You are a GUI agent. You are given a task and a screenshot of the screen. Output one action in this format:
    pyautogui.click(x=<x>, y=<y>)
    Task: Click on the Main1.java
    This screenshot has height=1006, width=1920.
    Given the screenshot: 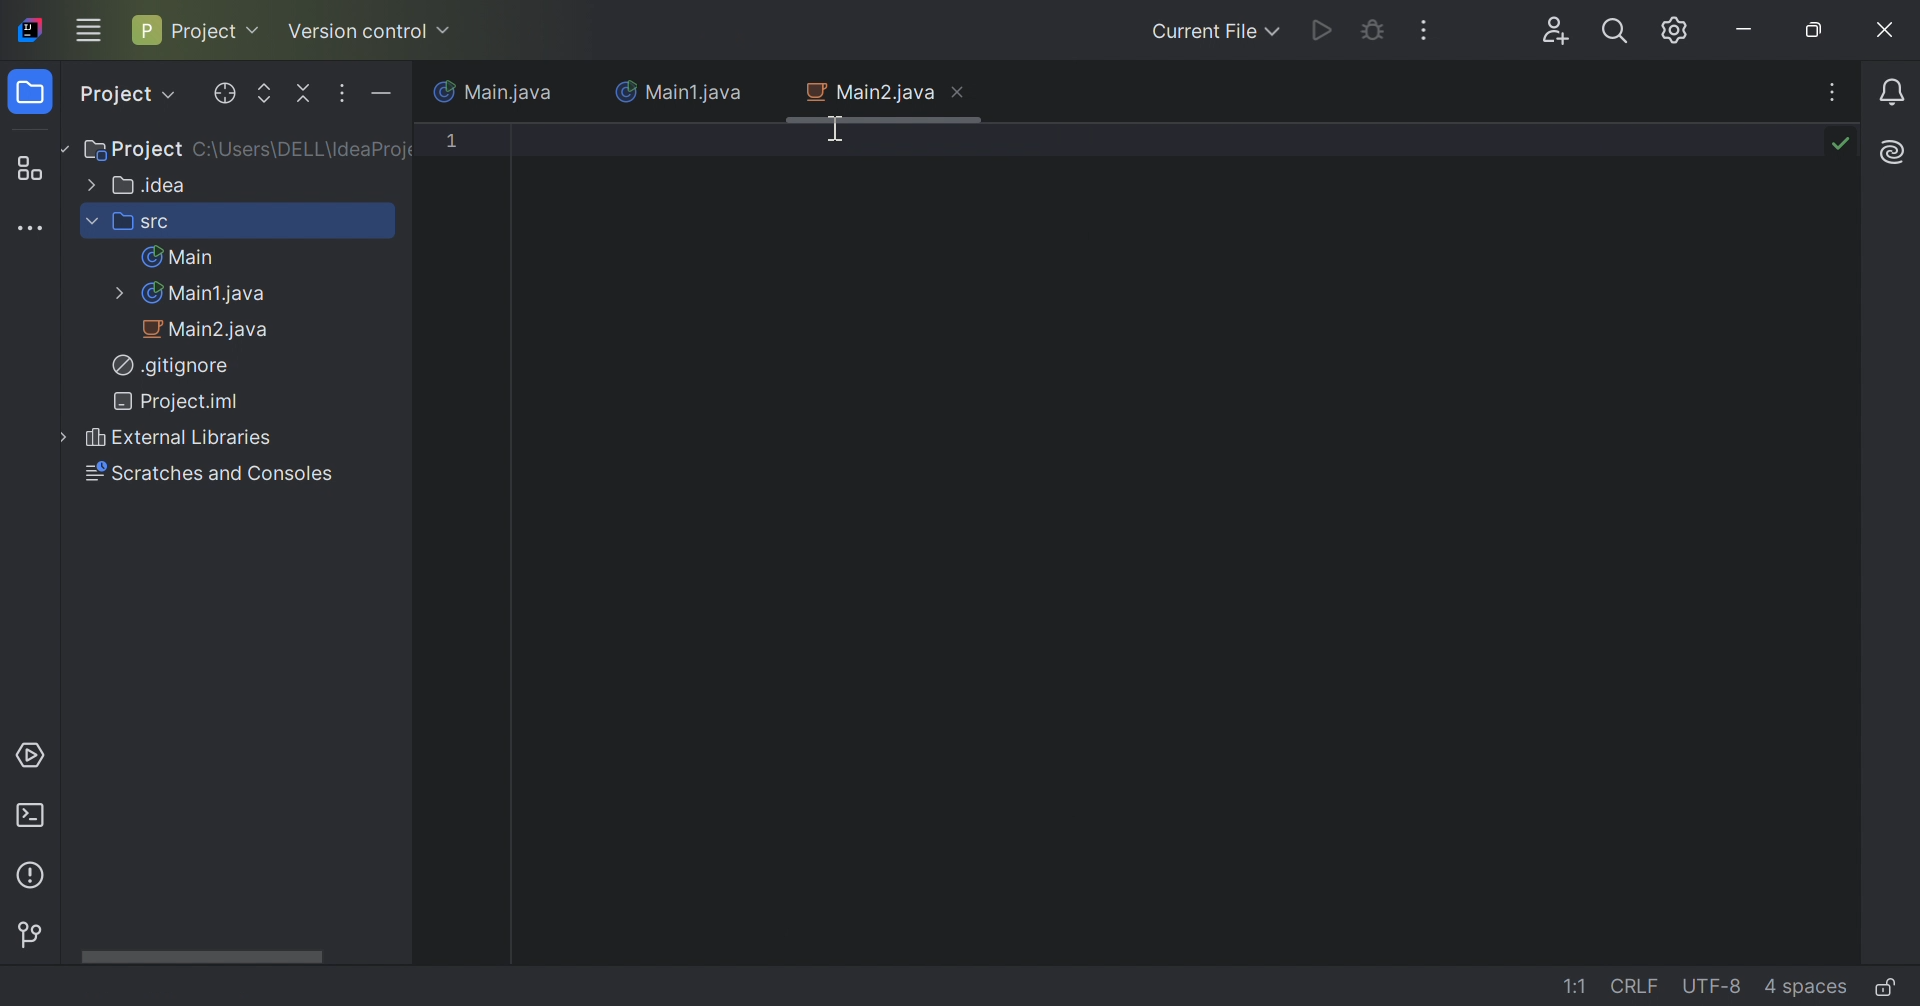 What is the action you would take?
    pyautogui.click(x=196, y=292)
    